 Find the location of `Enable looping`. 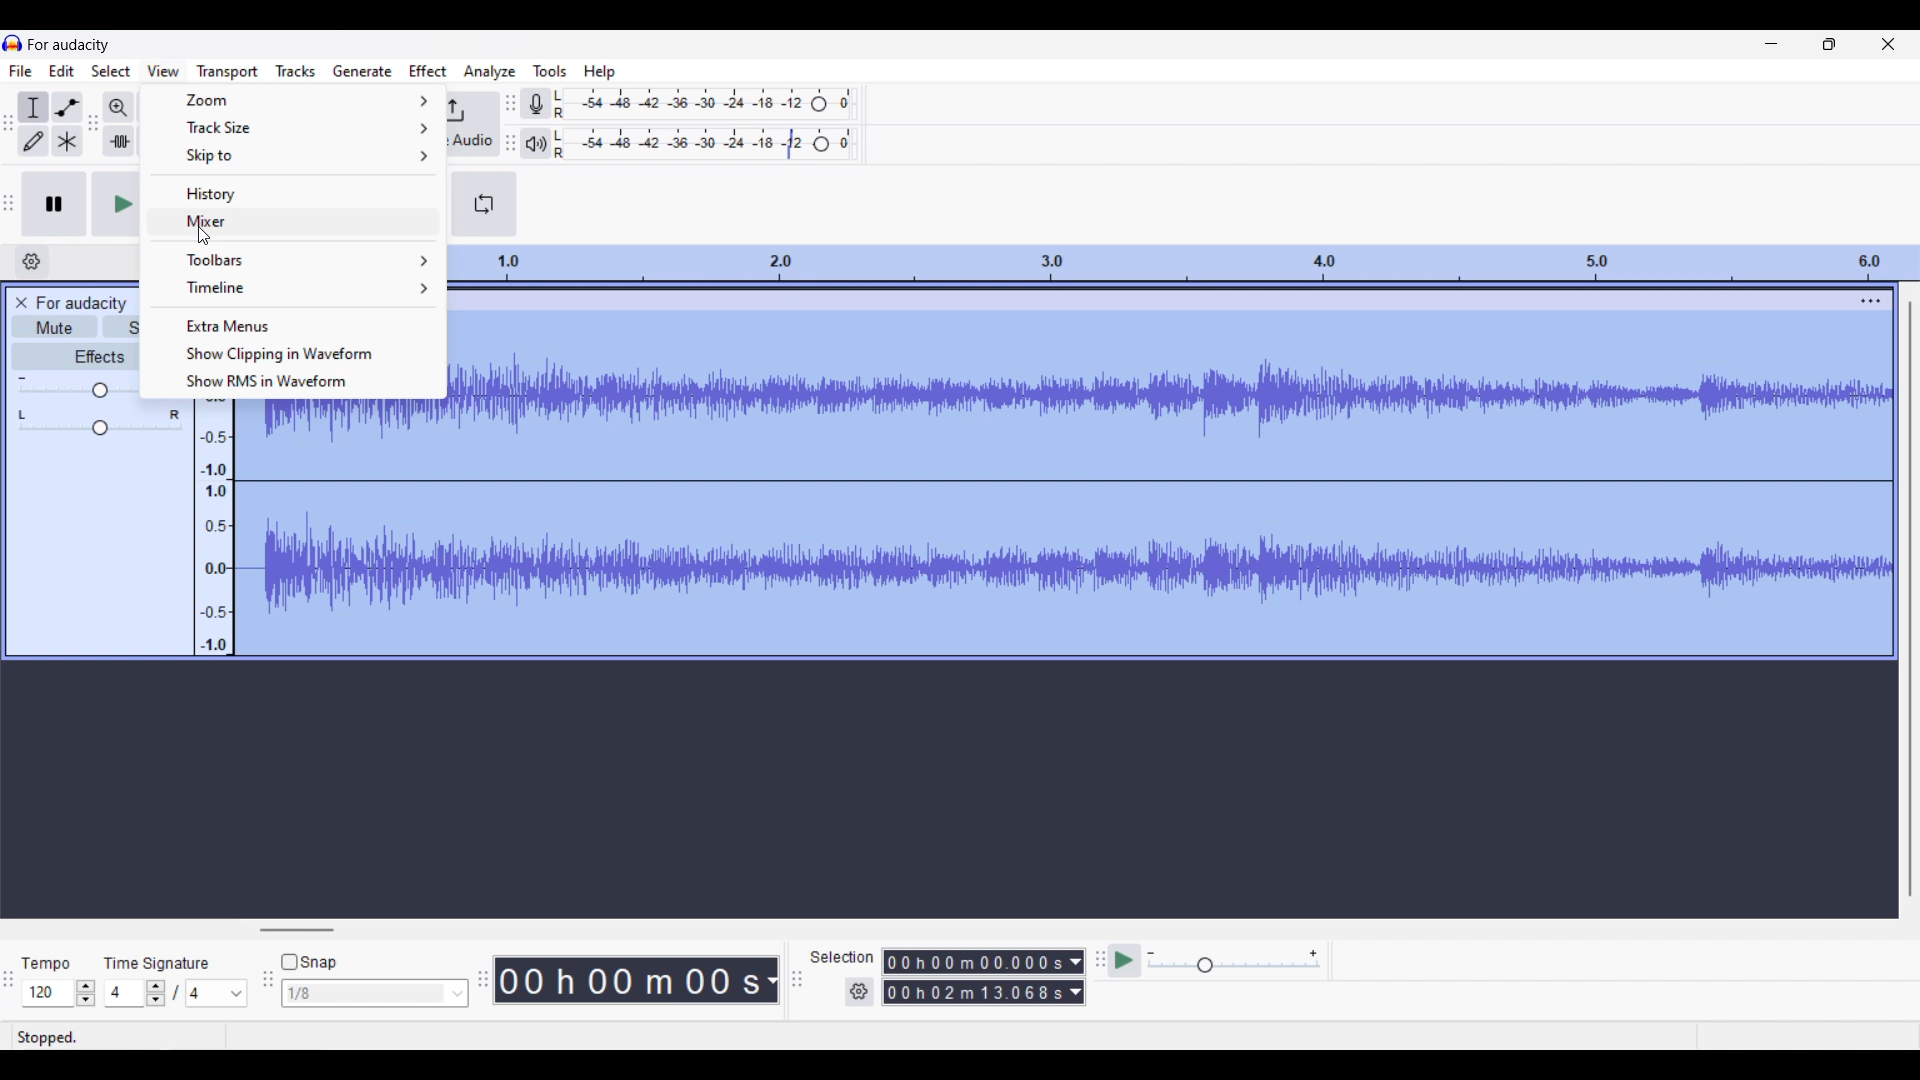

Enable looping is located at coordinates (484, 204).